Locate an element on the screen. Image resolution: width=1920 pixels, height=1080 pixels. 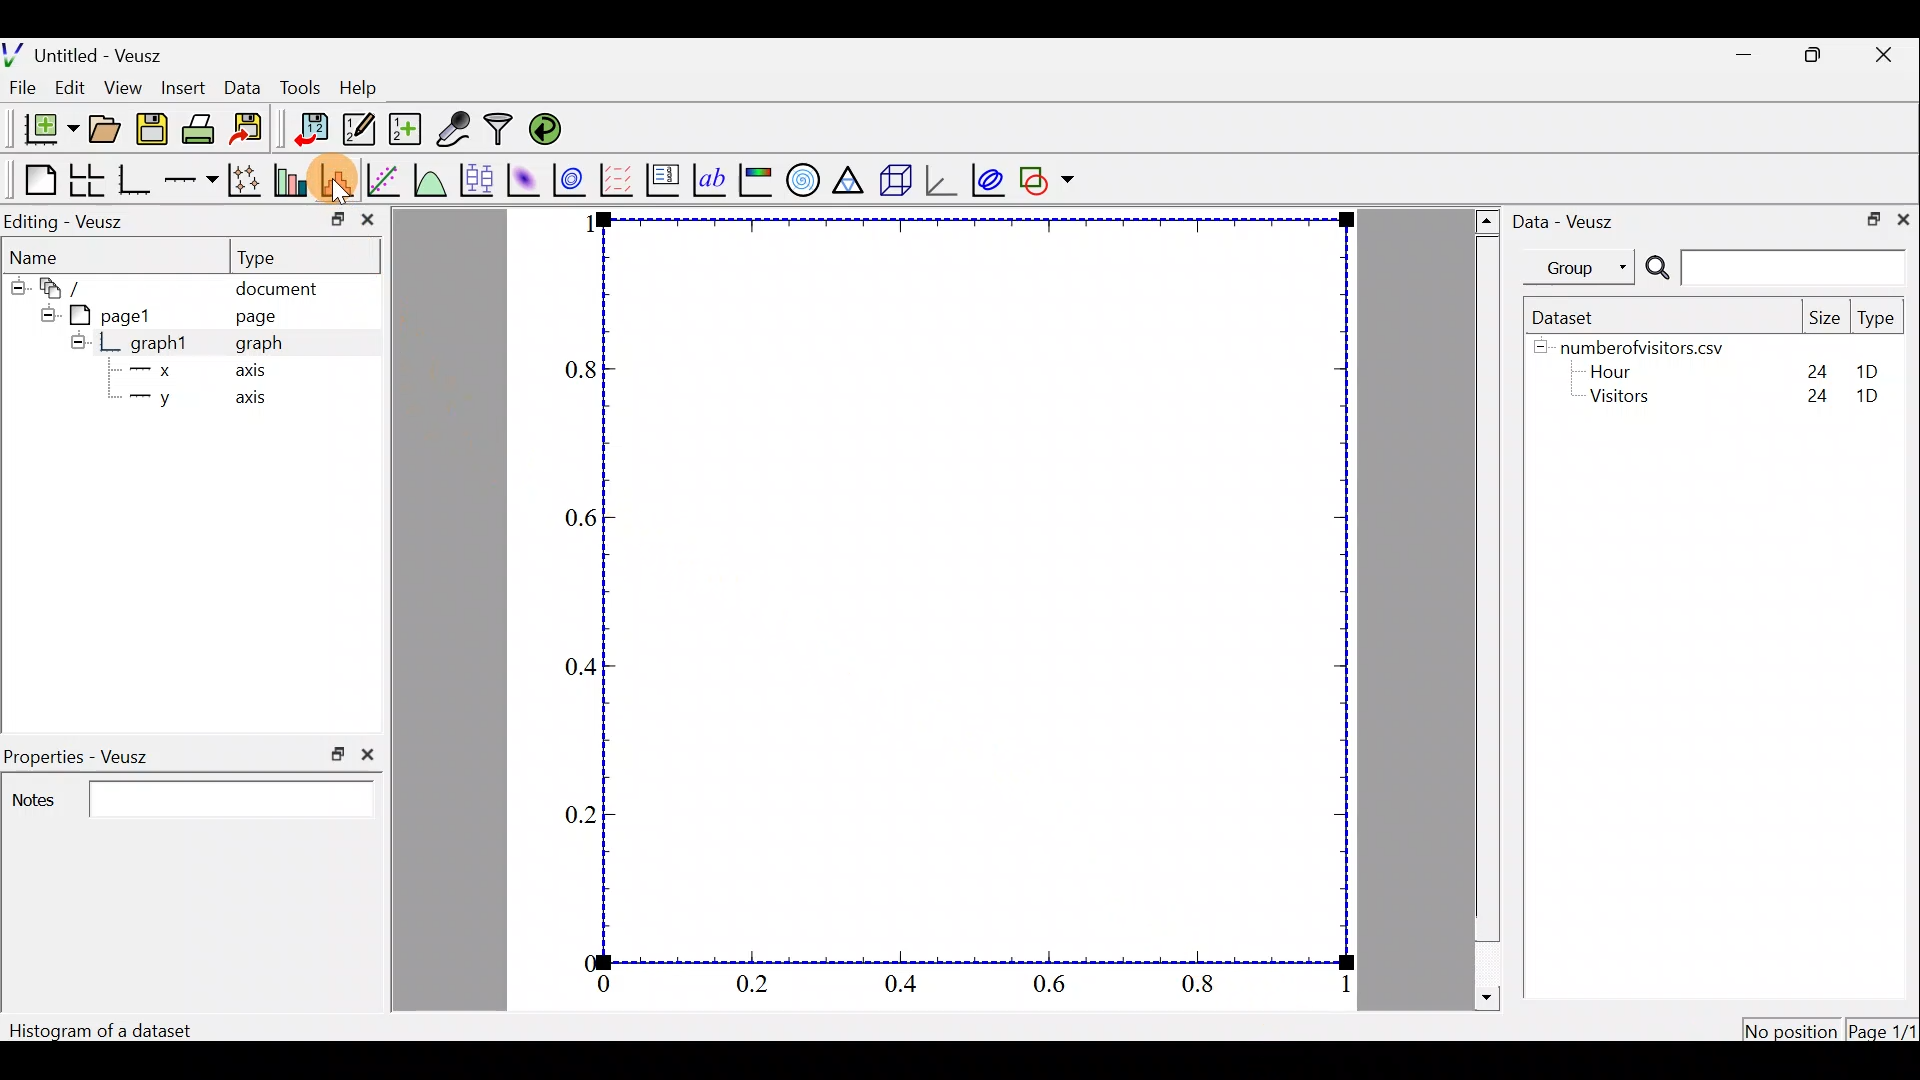
open a document is located at coordinates (103, 129).